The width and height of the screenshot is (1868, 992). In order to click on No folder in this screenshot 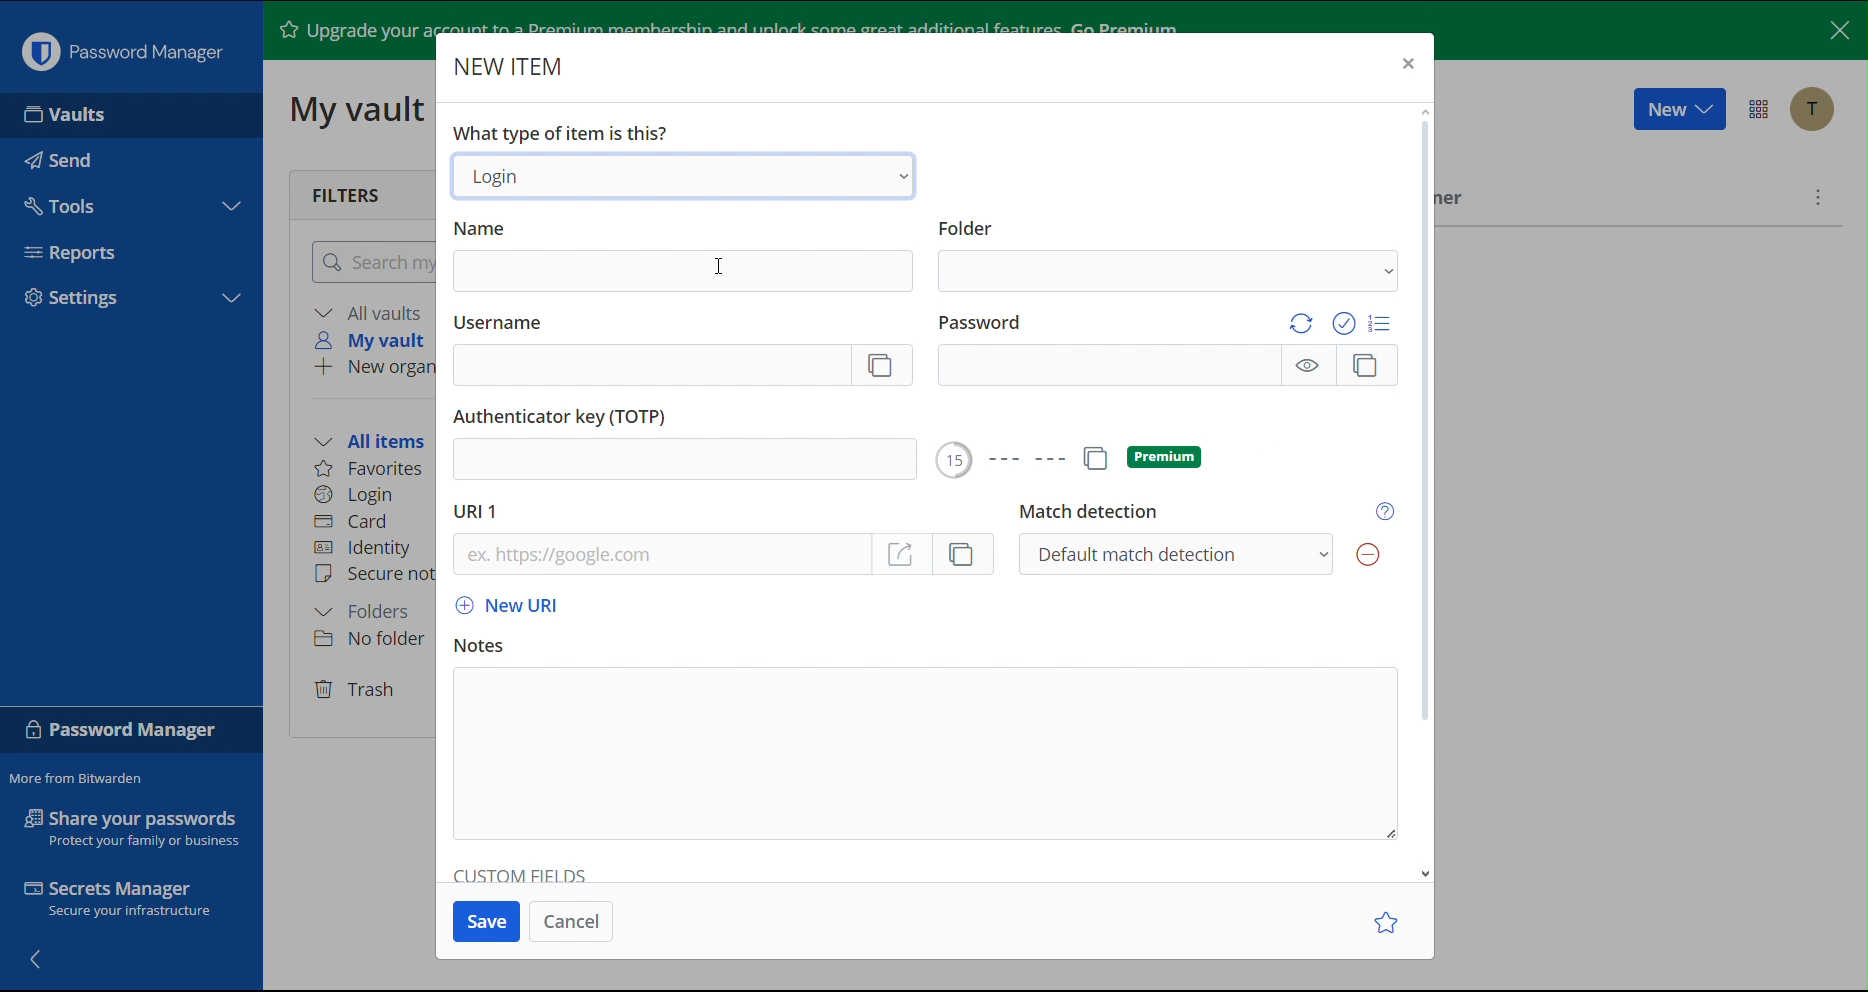, I will do `click(368, 642)`.